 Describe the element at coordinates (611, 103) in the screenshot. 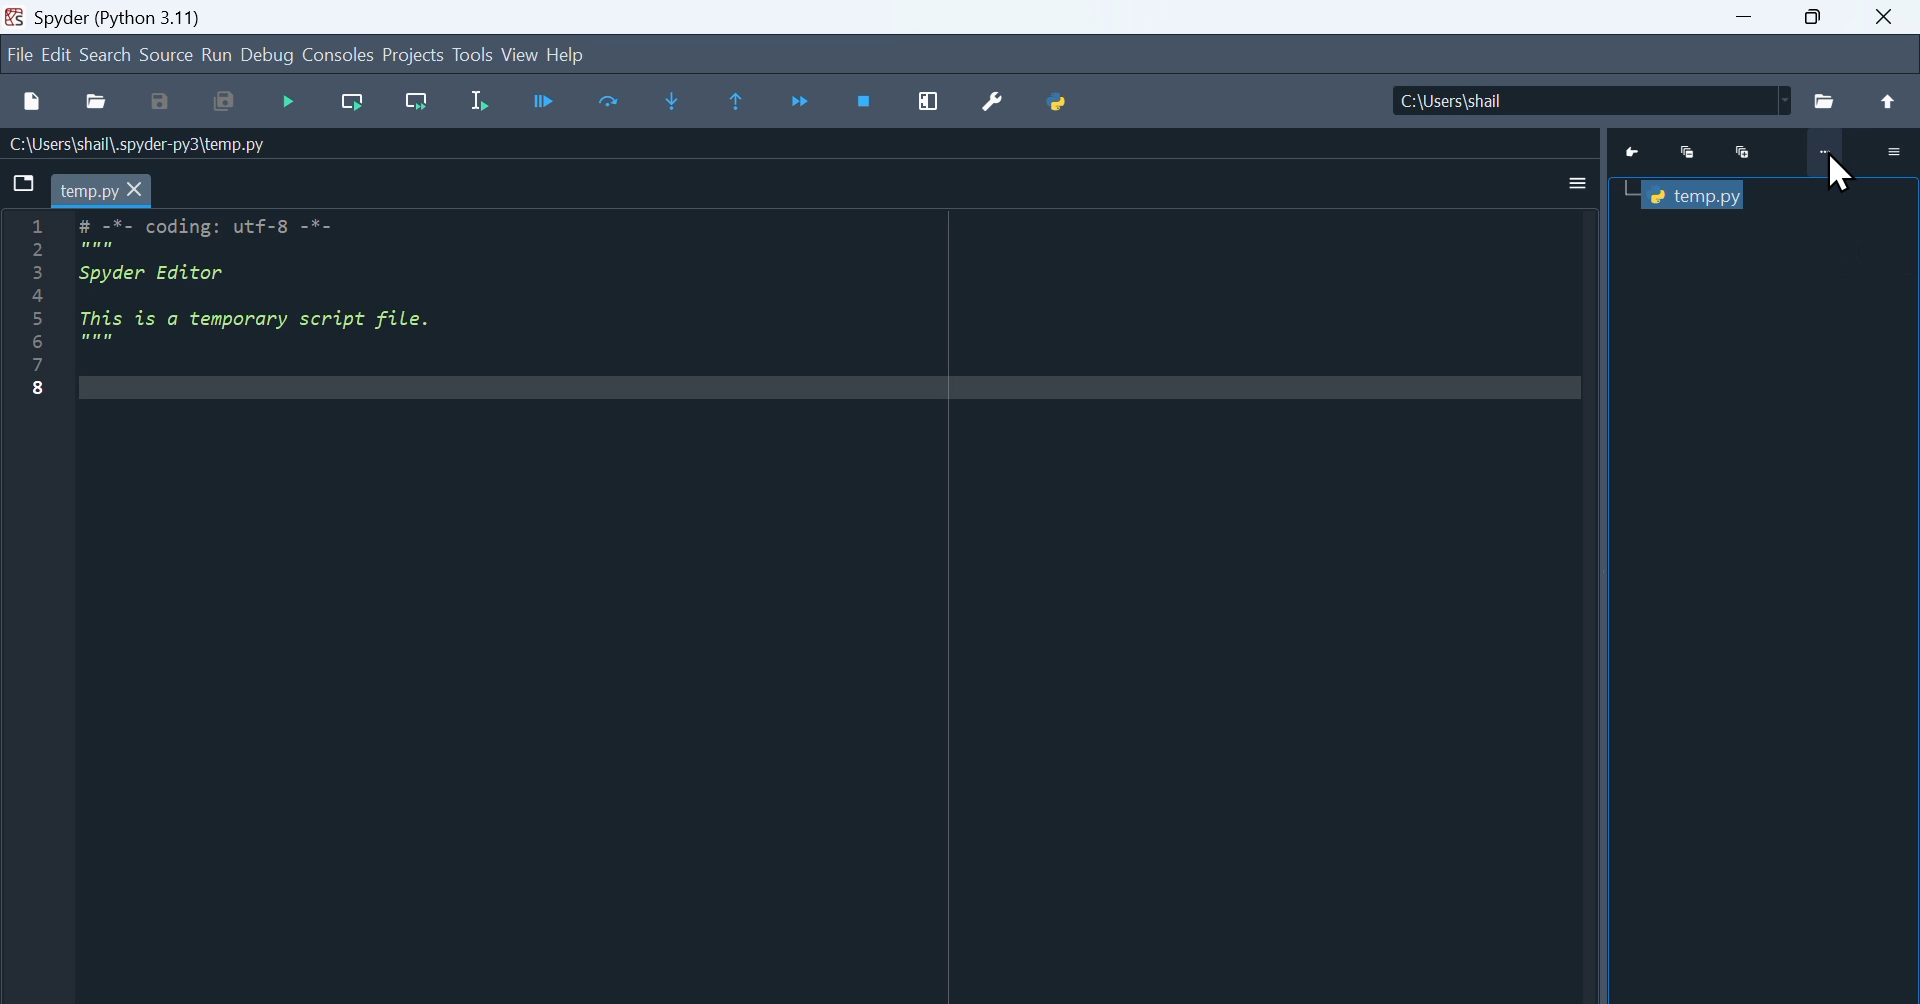

I see `Execute current line` at that location.